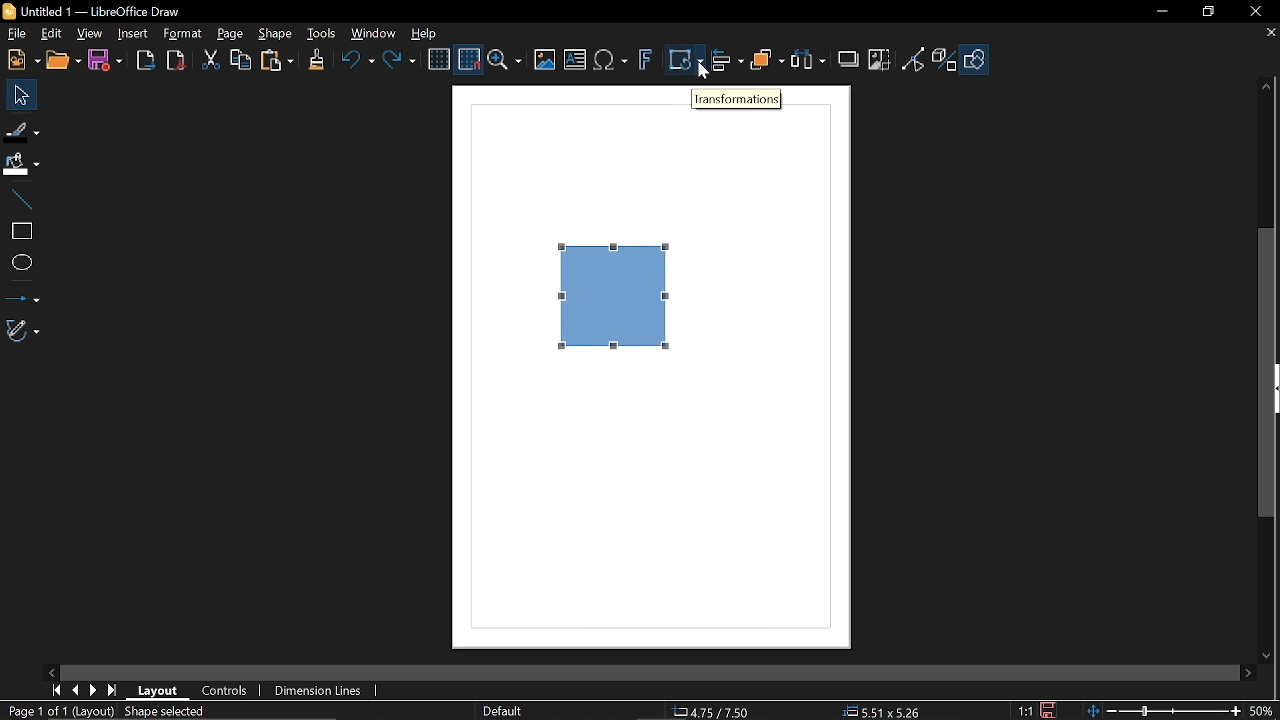  Describe the element at coordinates (142, 60) in the screenshot. I see `Export` at that location.